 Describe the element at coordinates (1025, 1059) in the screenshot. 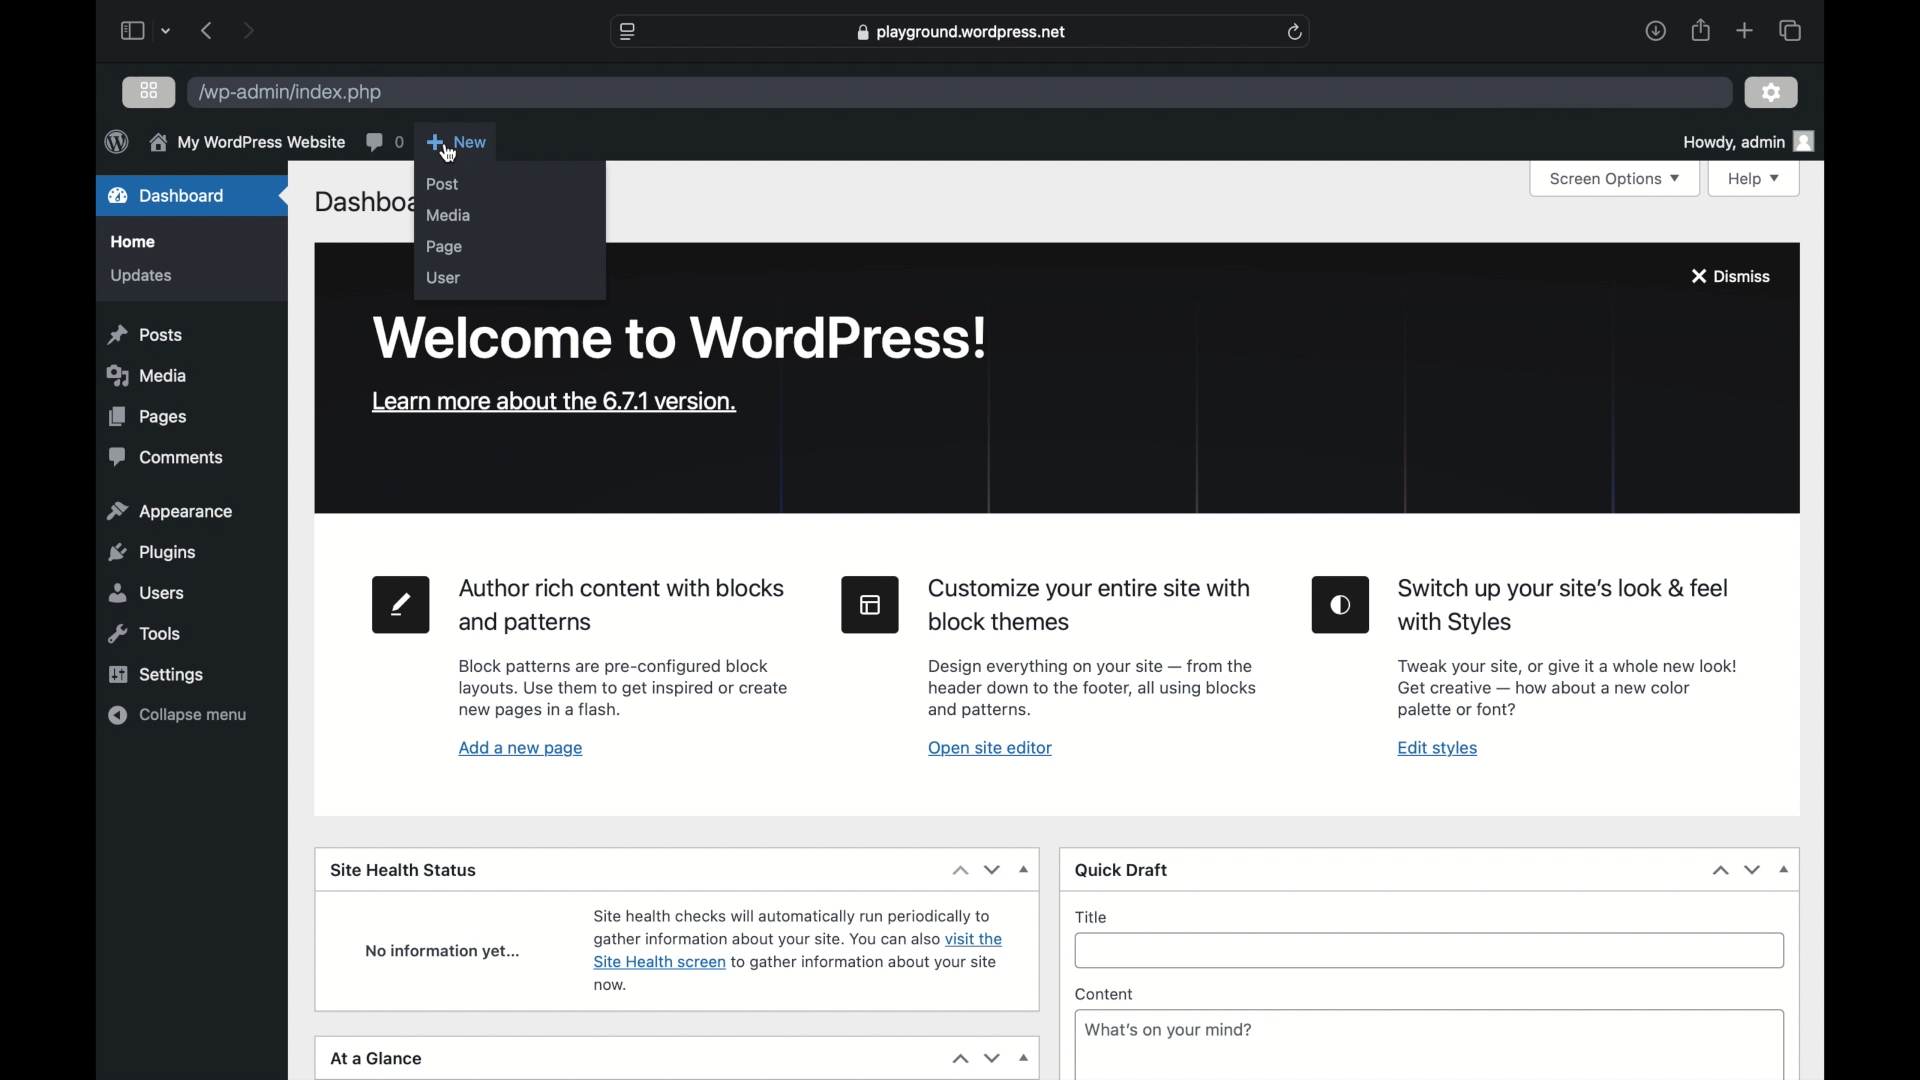

I see `dropdown` at that location.